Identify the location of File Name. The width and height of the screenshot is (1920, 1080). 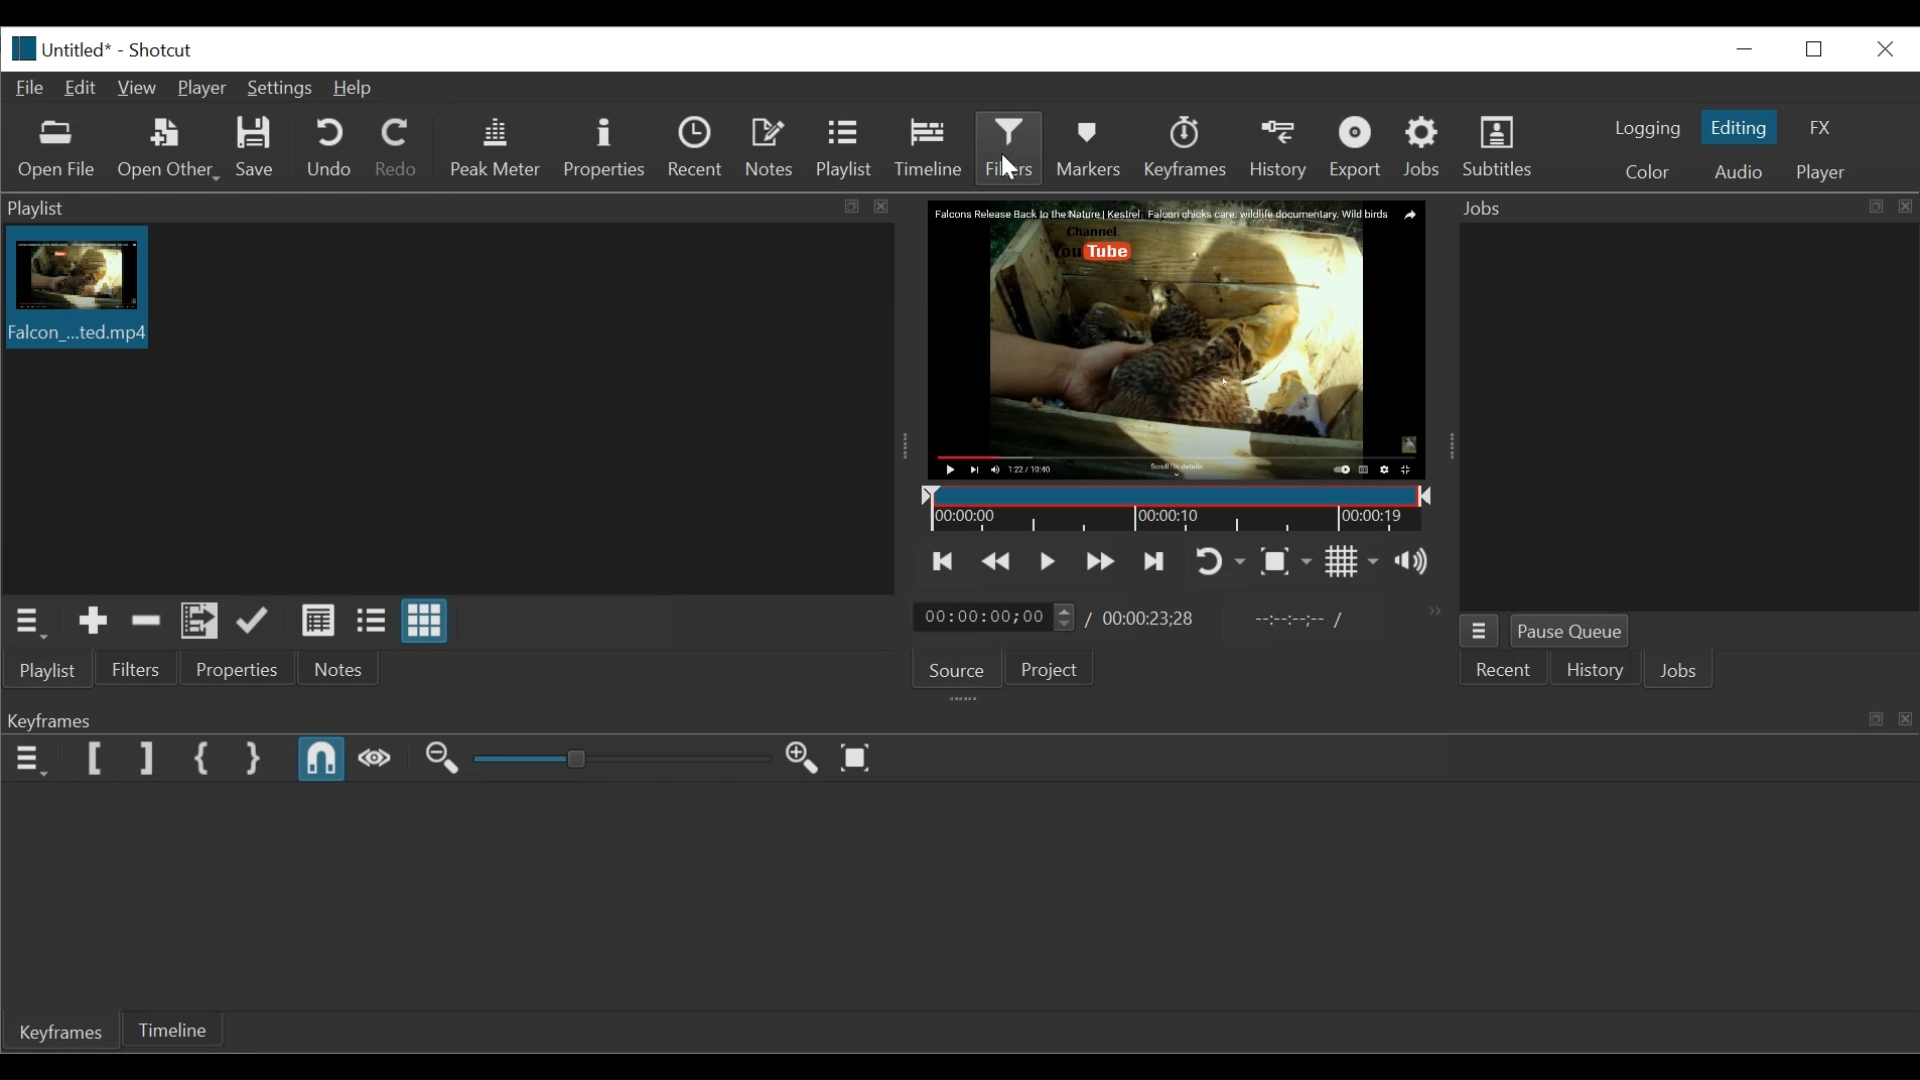
(58, 49).